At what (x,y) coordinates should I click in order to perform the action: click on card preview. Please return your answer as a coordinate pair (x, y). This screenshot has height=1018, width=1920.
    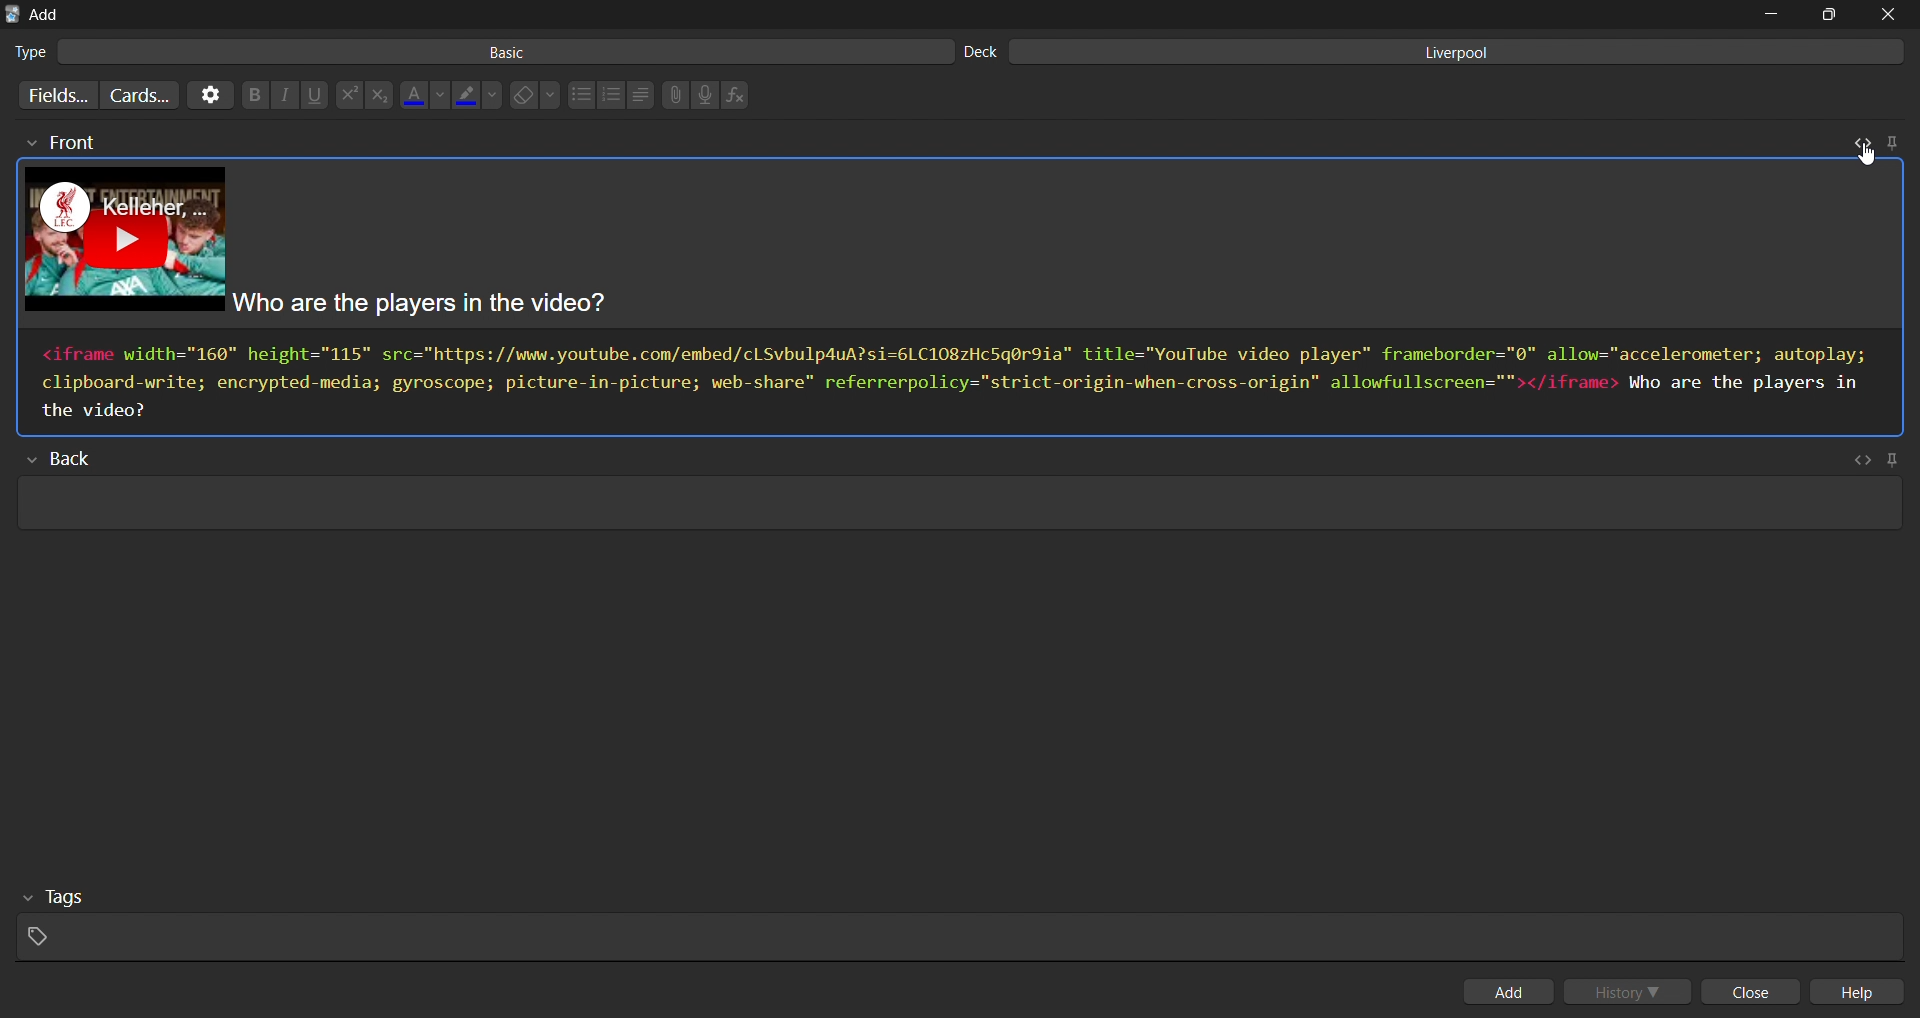
    Looking at the image, I should click on (965, 247).